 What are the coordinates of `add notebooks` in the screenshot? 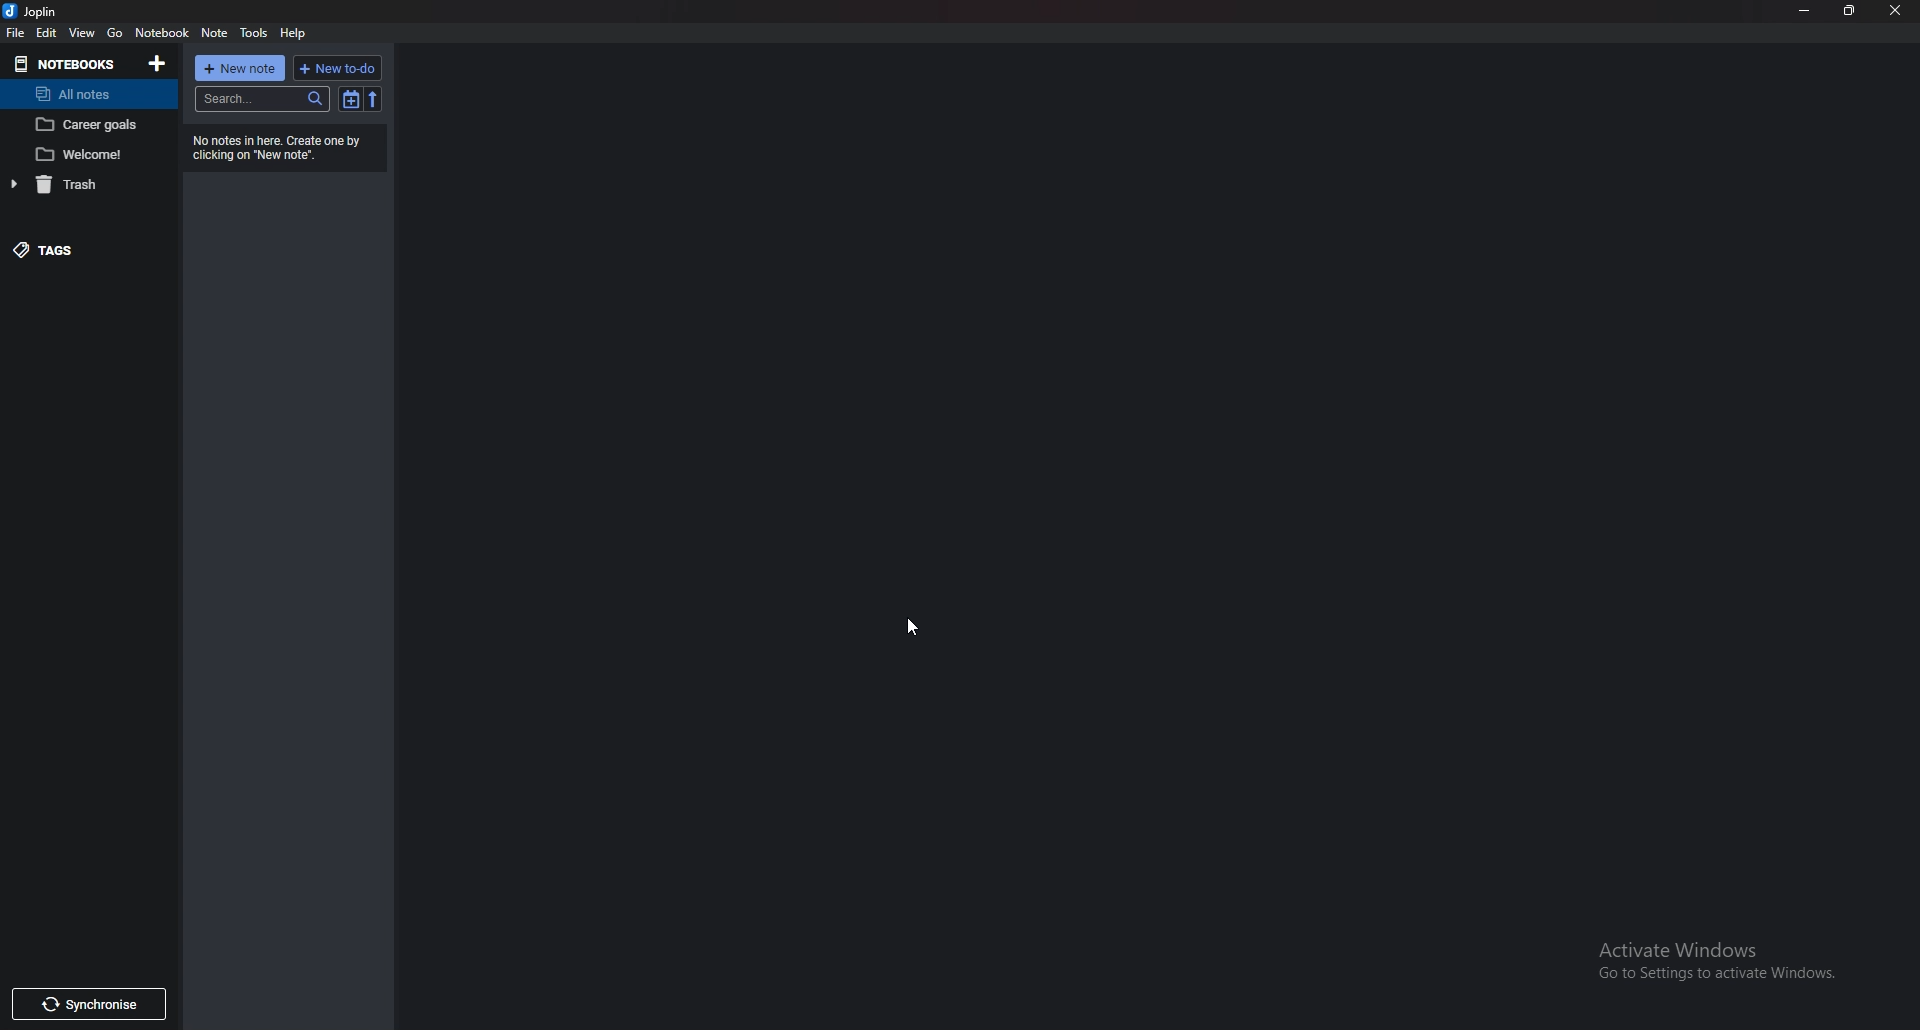 It's located at (157, 63).